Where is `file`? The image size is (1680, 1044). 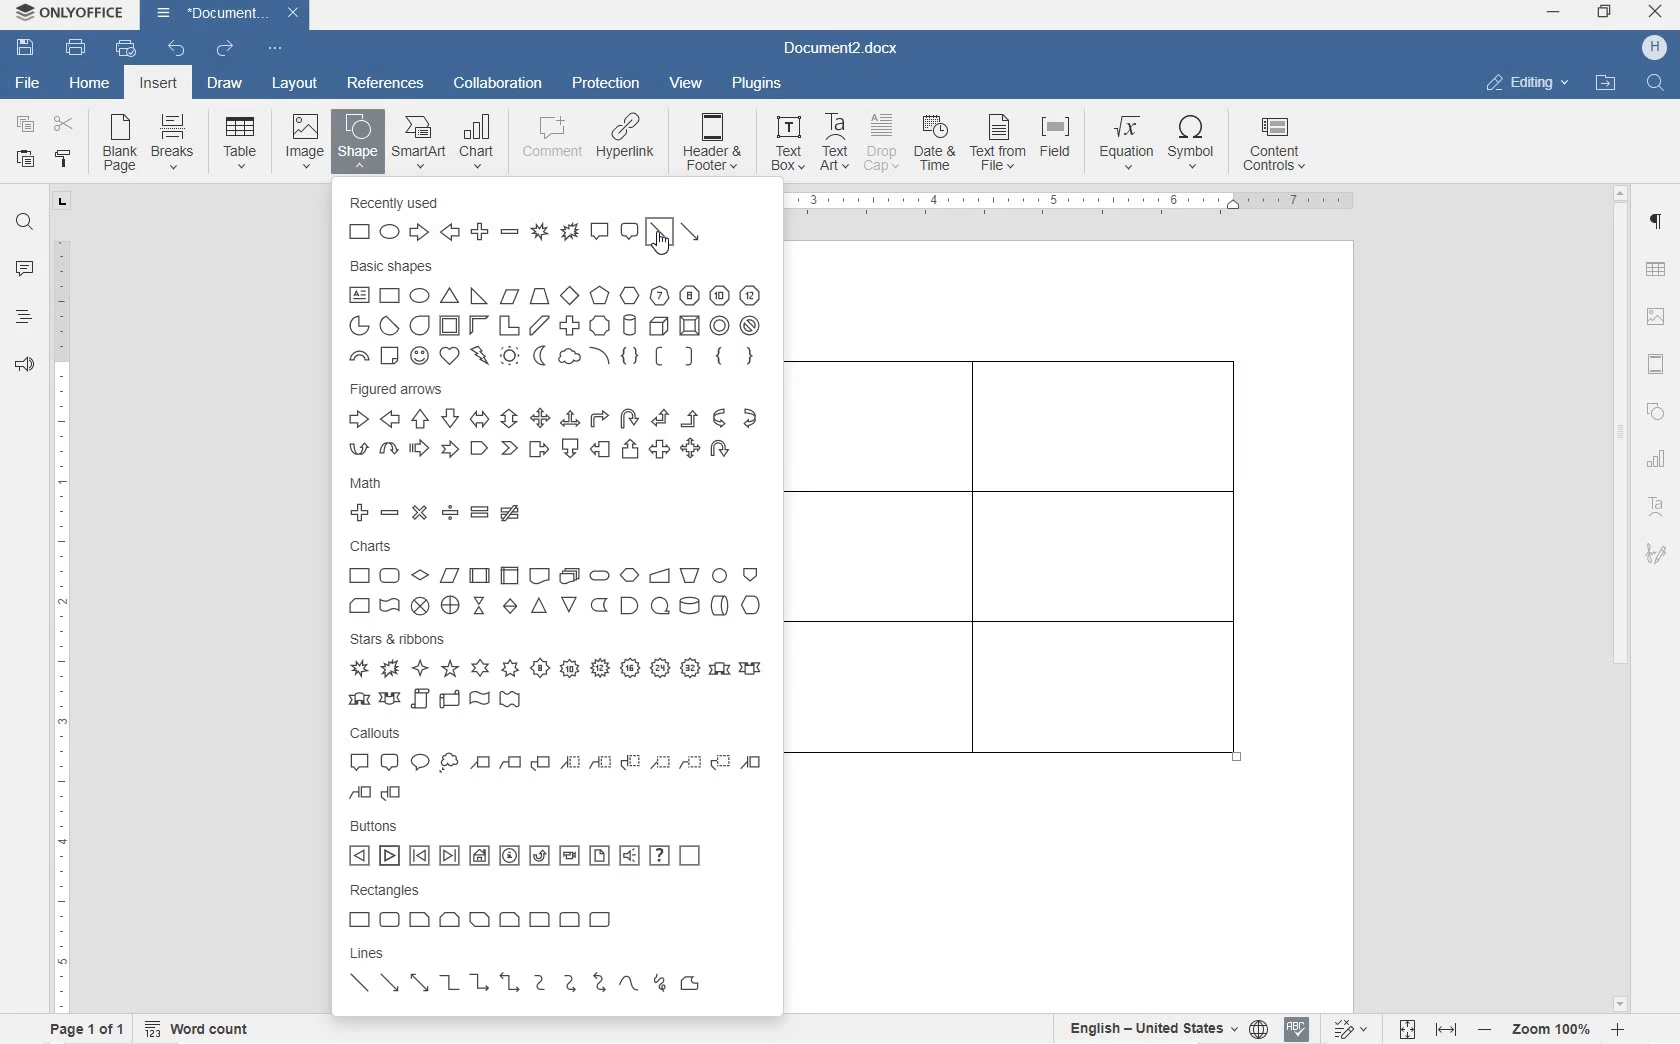
file is located at coordinates (31, 85).